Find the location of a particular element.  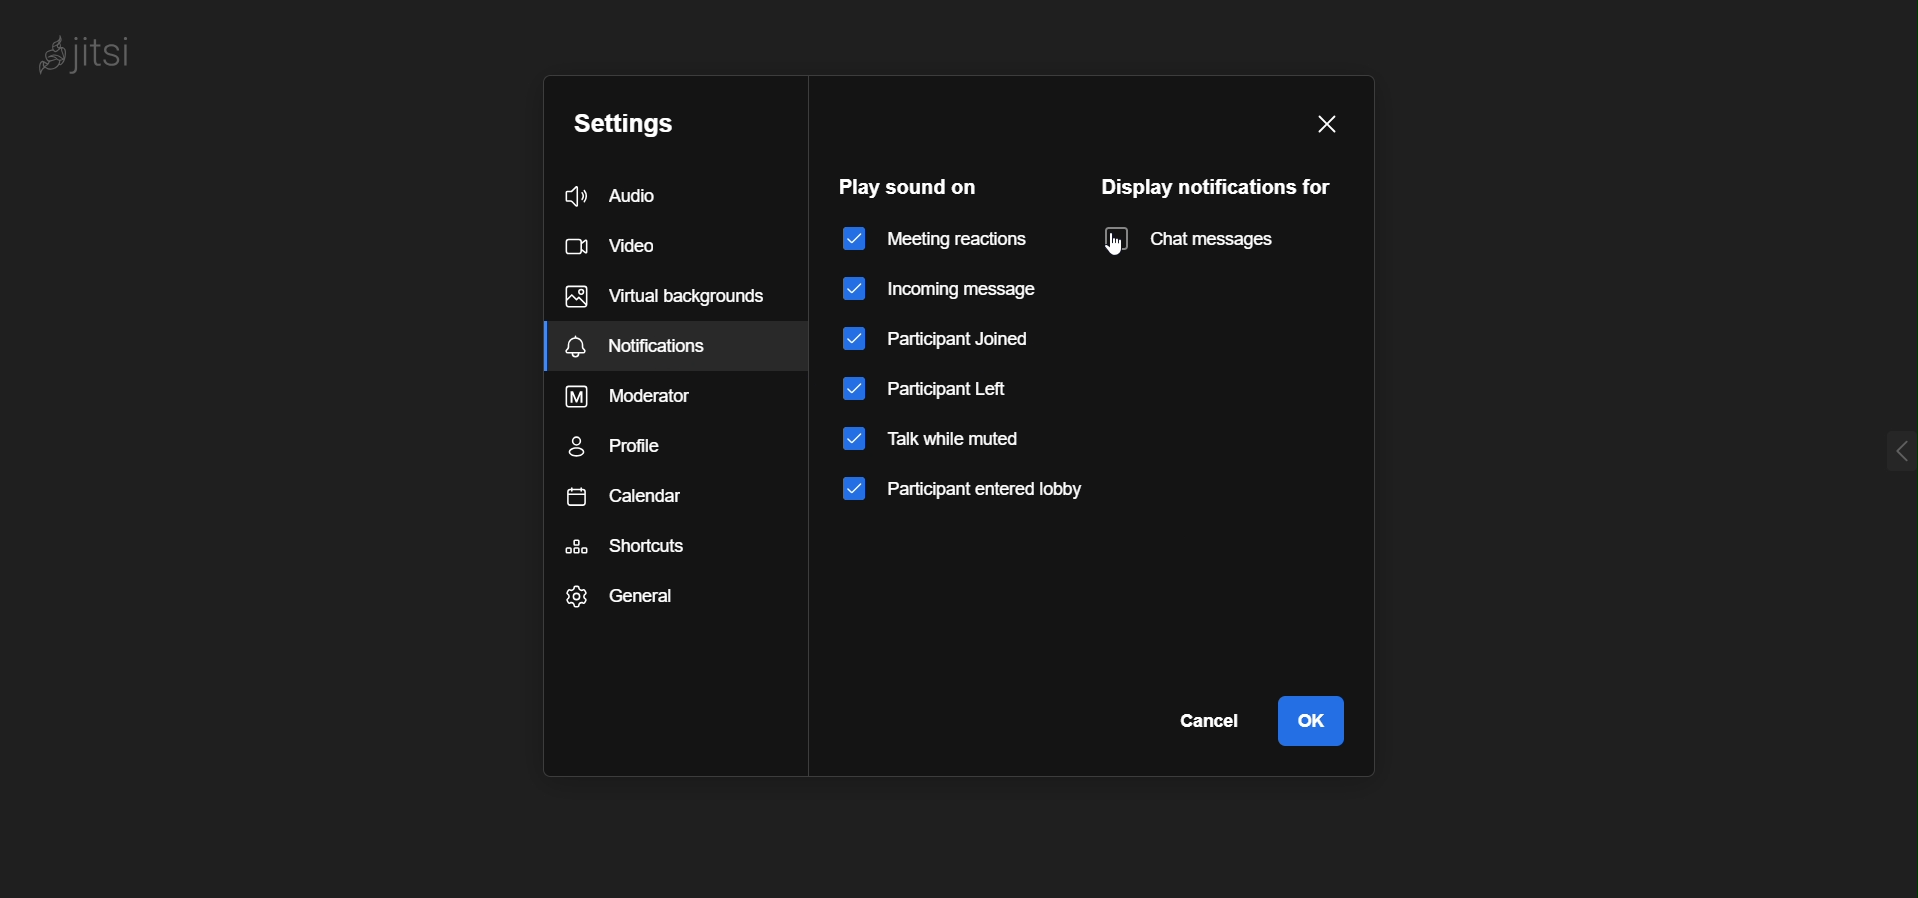

video is located at coordinates (621, 246).